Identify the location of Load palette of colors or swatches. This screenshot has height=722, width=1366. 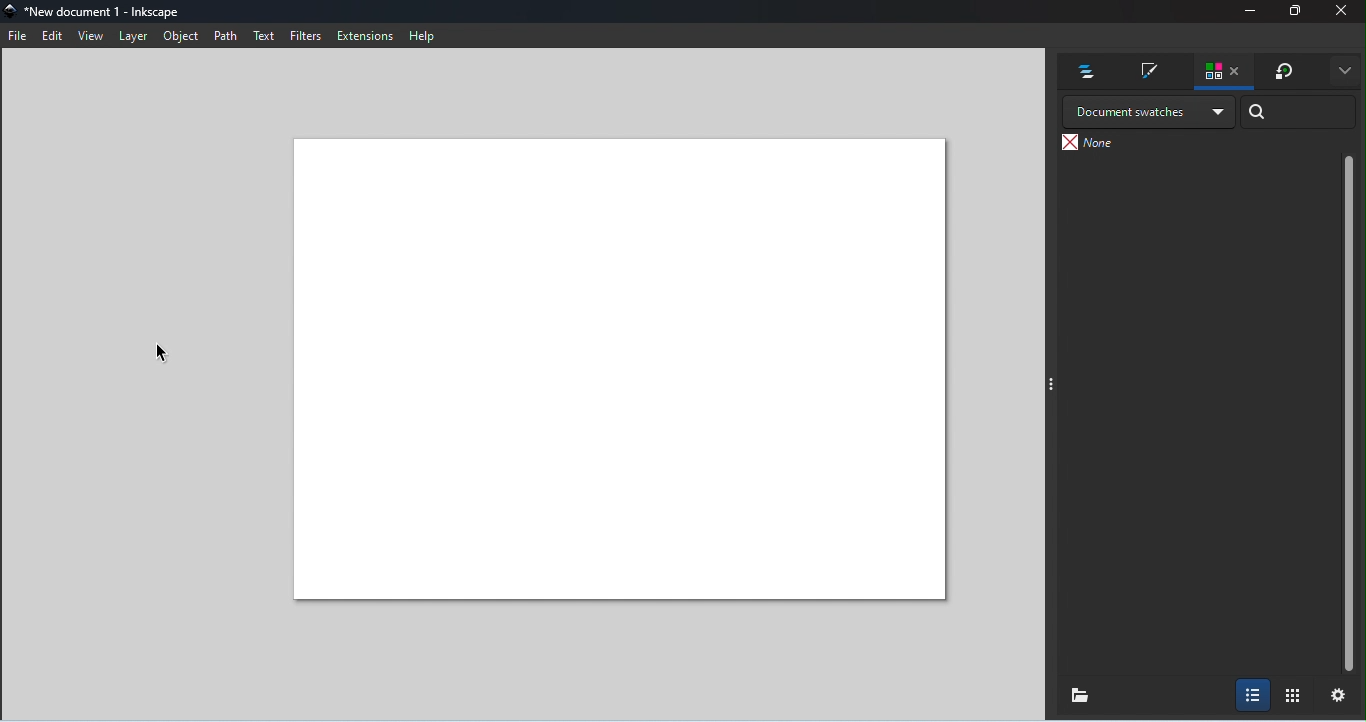
(1081, 699).